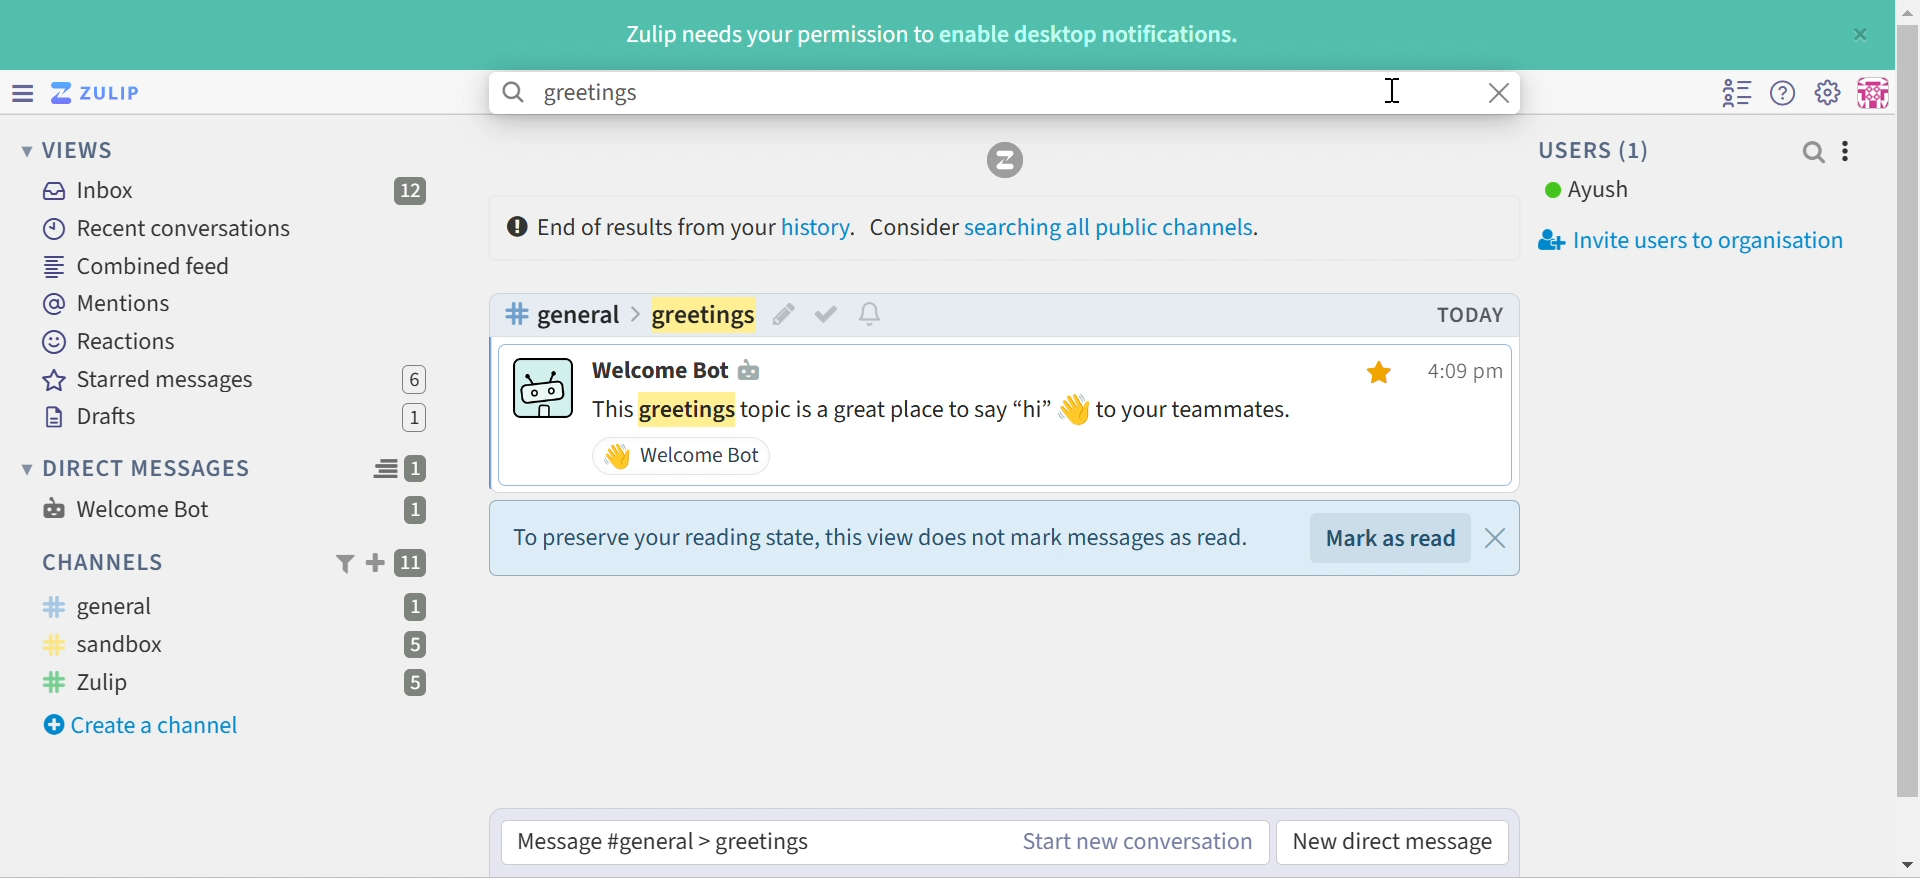  I want to click on Welcome Bot, so click(127, 509).